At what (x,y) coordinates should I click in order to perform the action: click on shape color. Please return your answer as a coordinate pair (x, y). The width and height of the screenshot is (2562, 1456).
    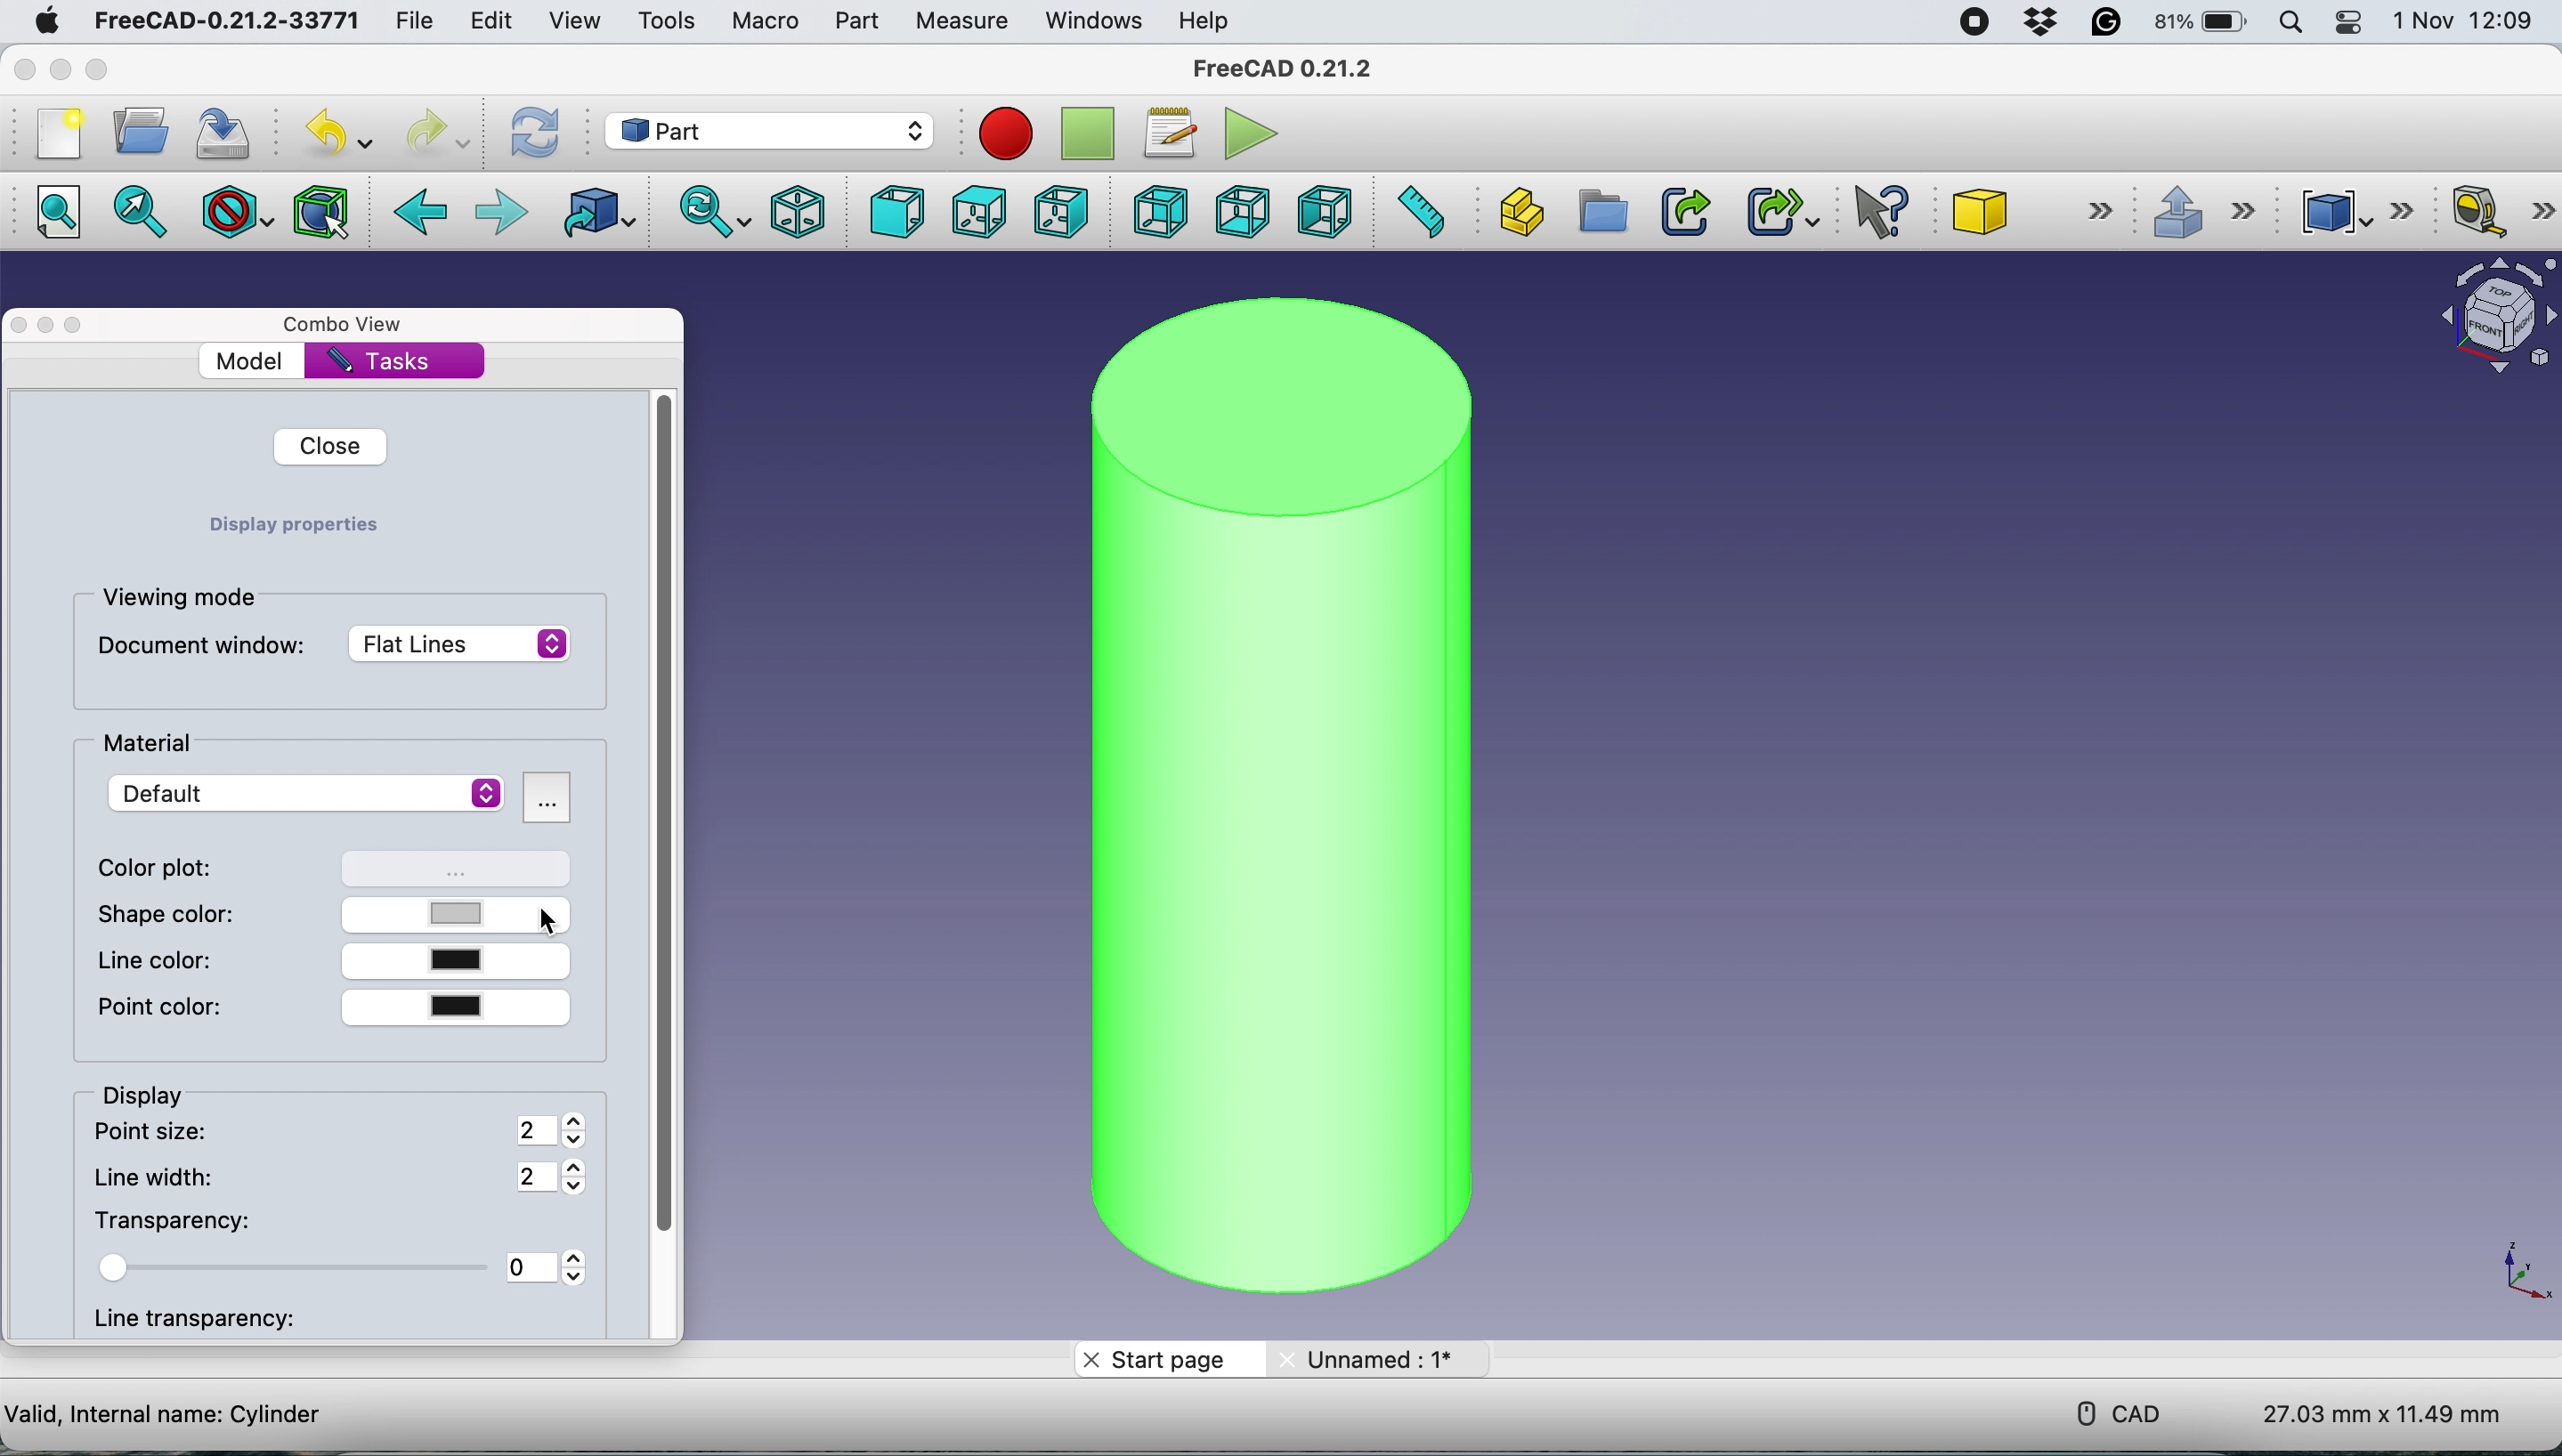
    Looking at the image, I should click on (295, 913).